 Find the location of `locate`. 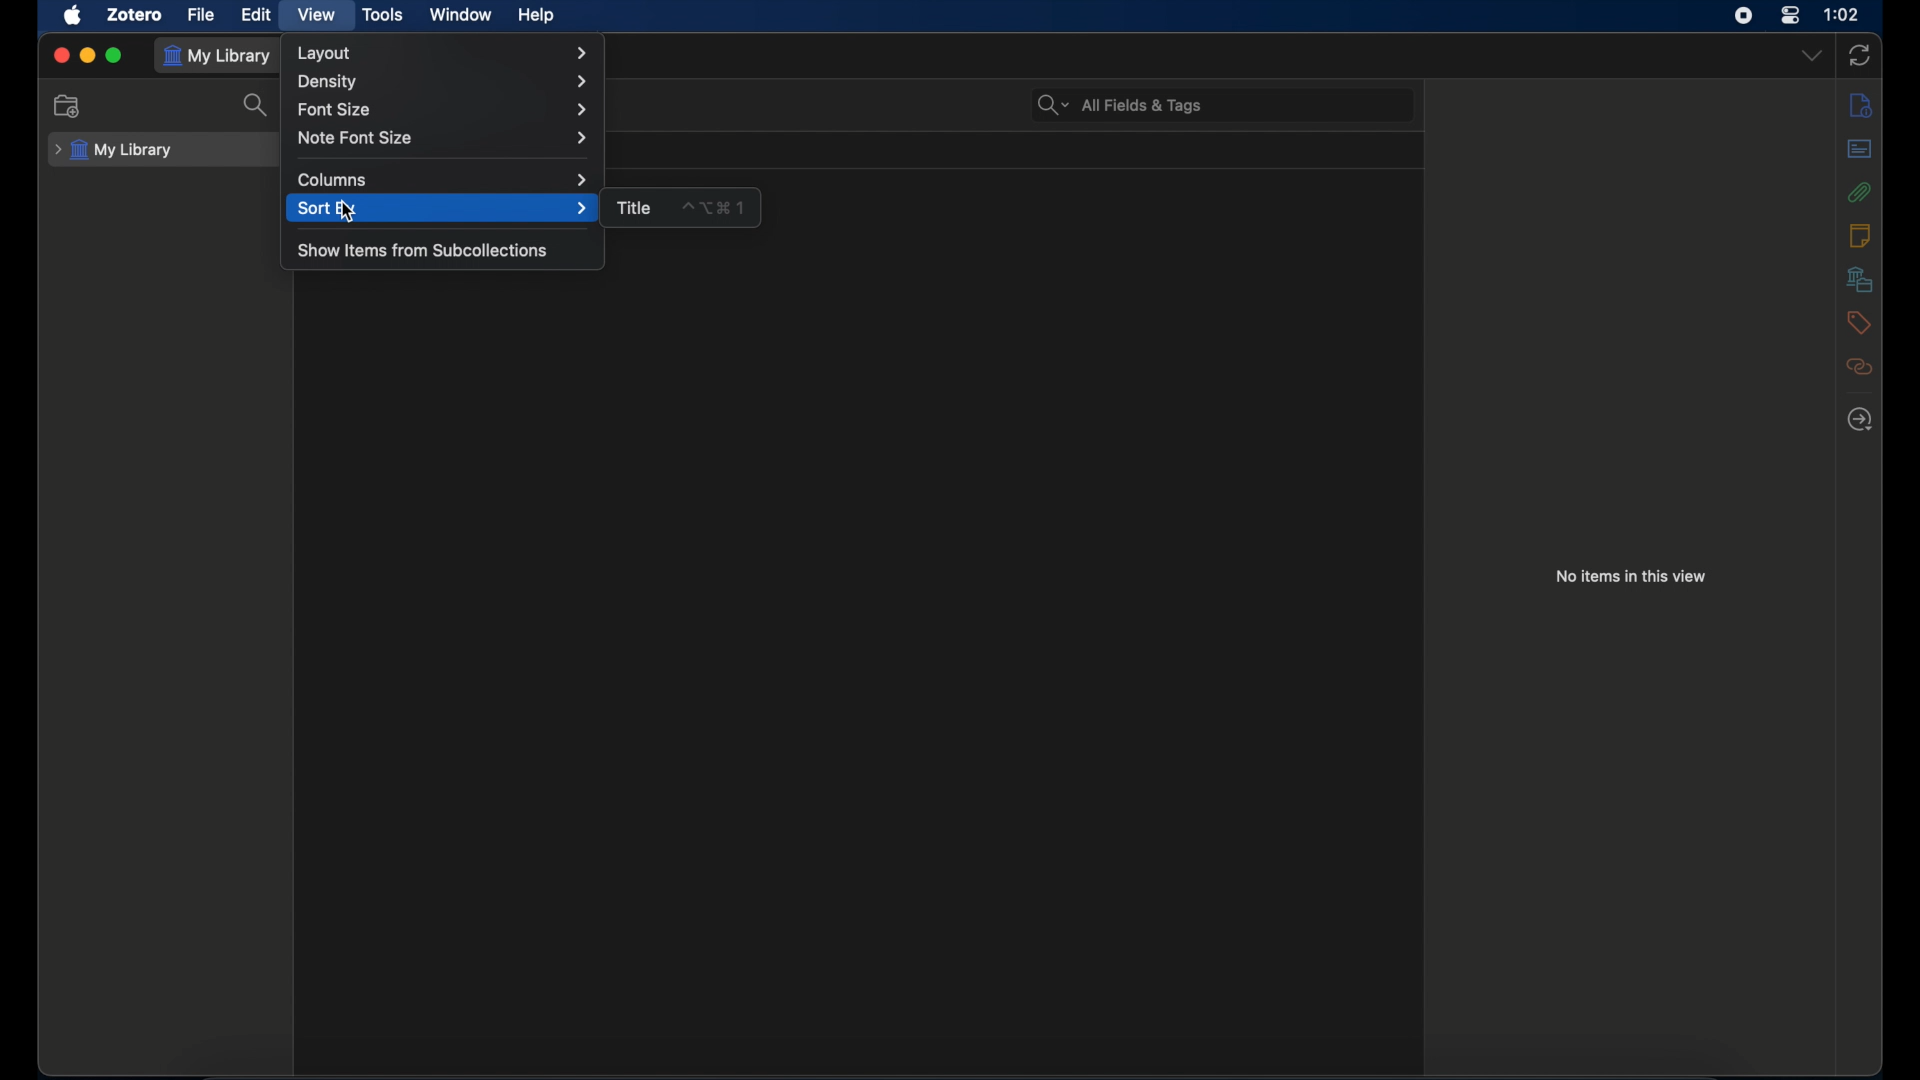

locate is located at coordinates (1861, 419).